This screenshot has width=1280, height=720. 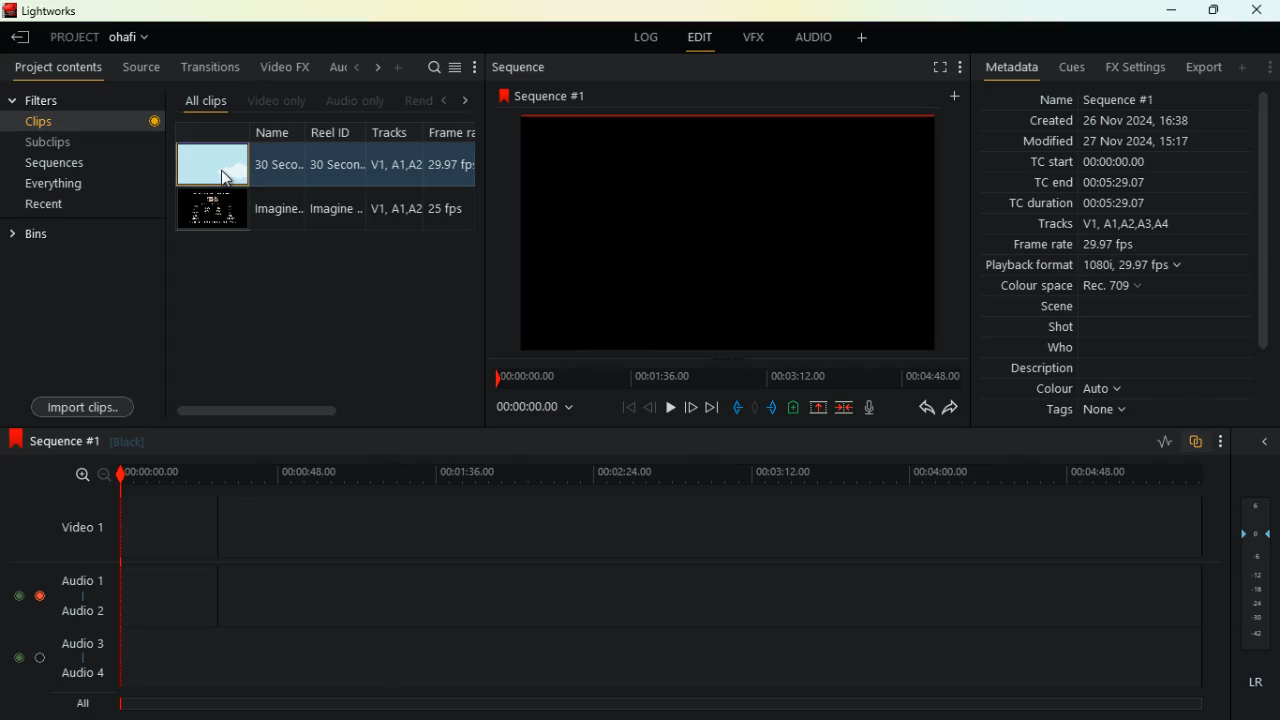 I want to click on playback format, so click(x=1096, y=267).